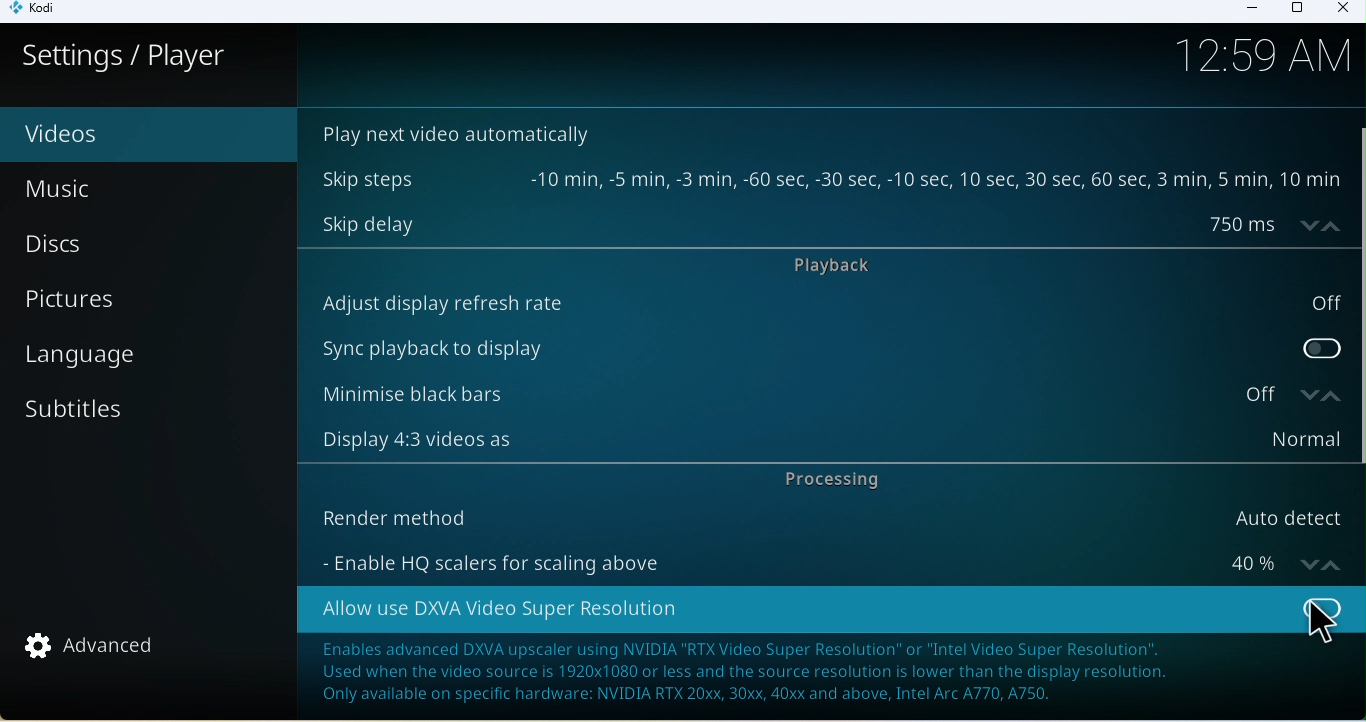 This screenshot has height=722, width=1366. I want to click on Time, so click(1271, 59).